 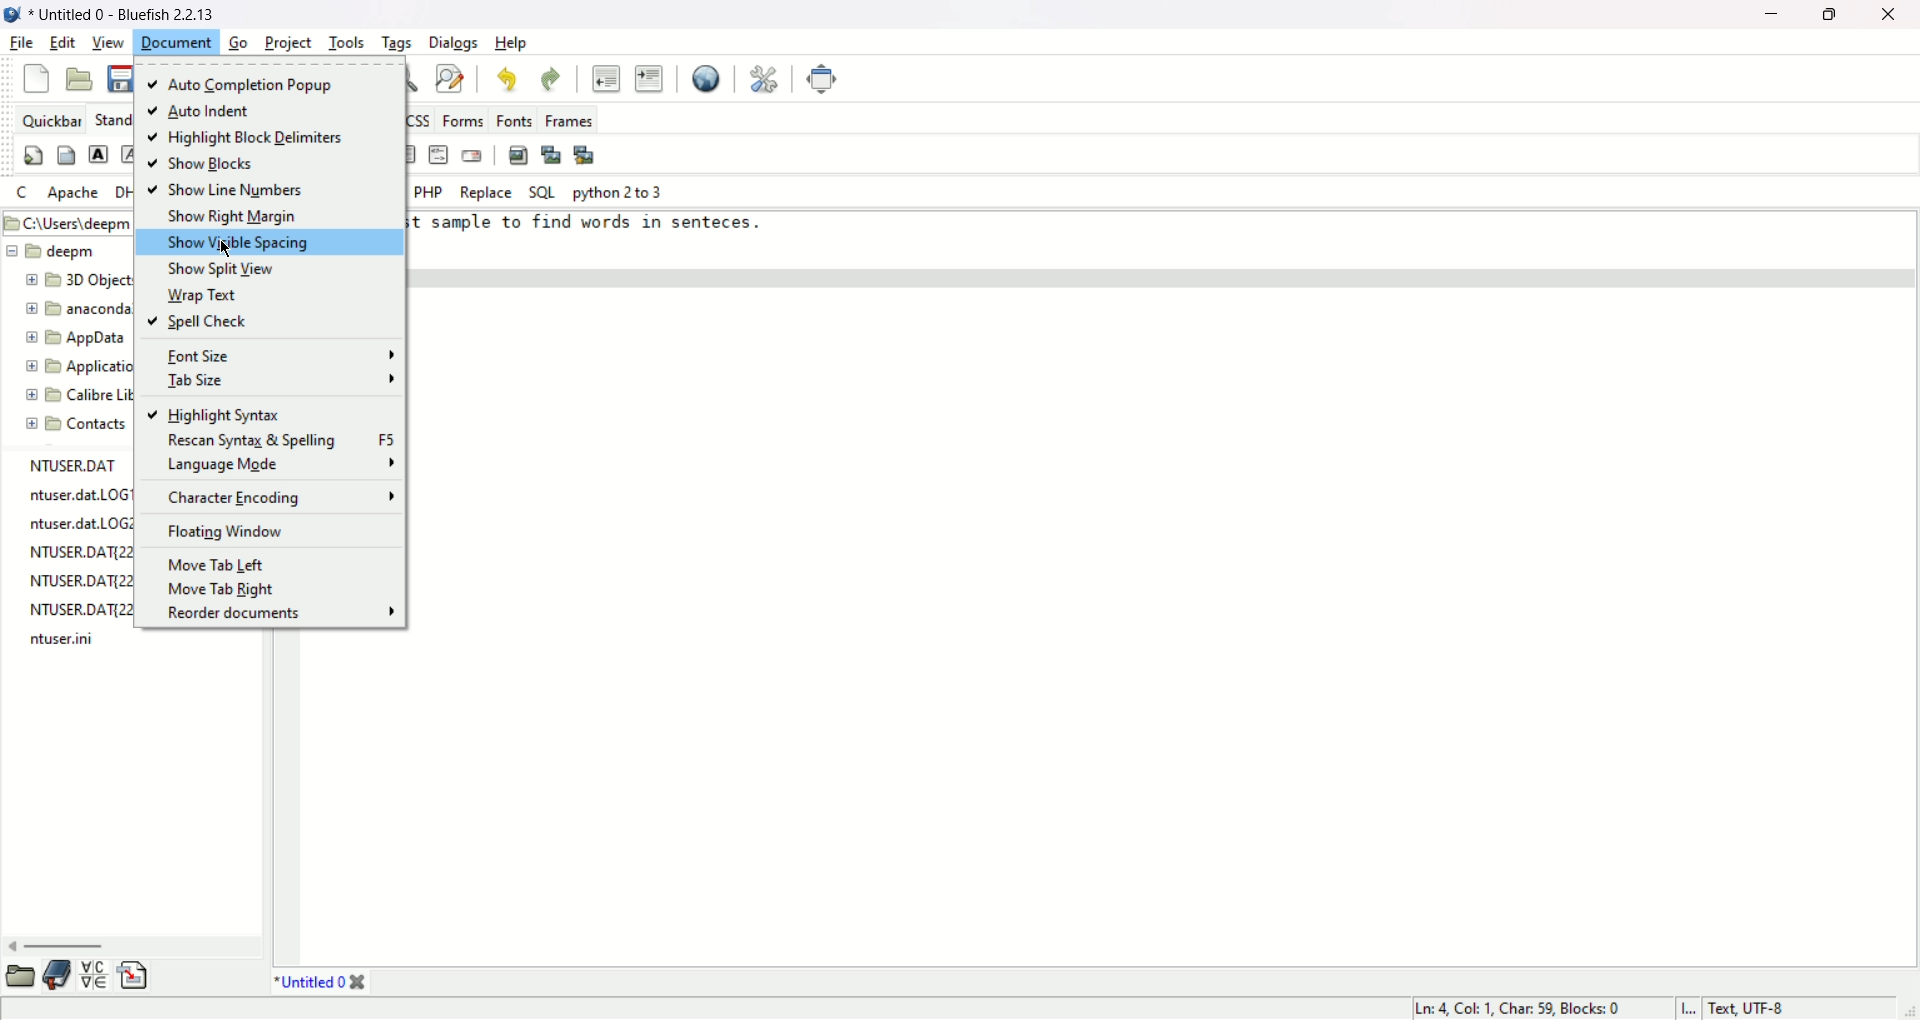 What do you see at coordinates (66, 639) in the screenshot?
I see `ntuser.ini` at bounding box center [66, 639].